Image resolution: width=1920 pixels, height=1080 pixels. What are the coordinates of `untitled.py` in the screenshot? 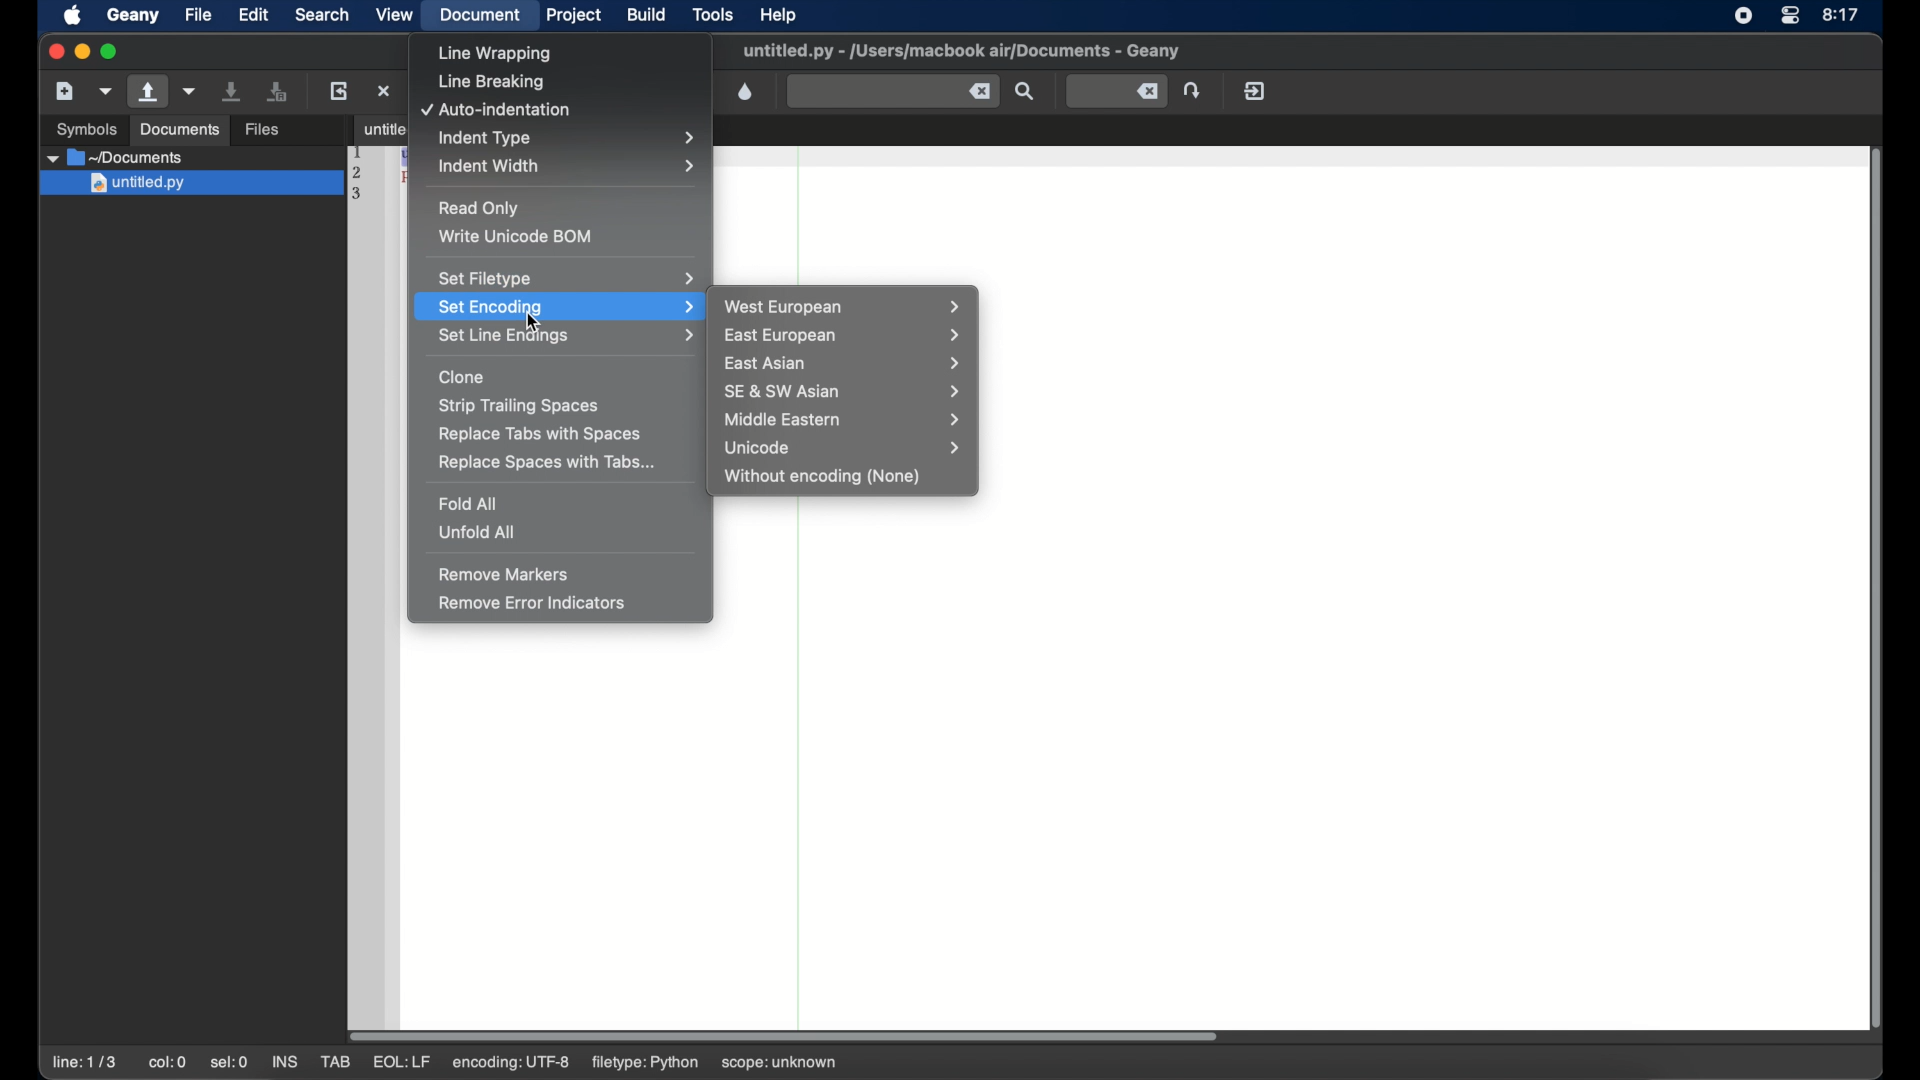 It's located at (195, 157).